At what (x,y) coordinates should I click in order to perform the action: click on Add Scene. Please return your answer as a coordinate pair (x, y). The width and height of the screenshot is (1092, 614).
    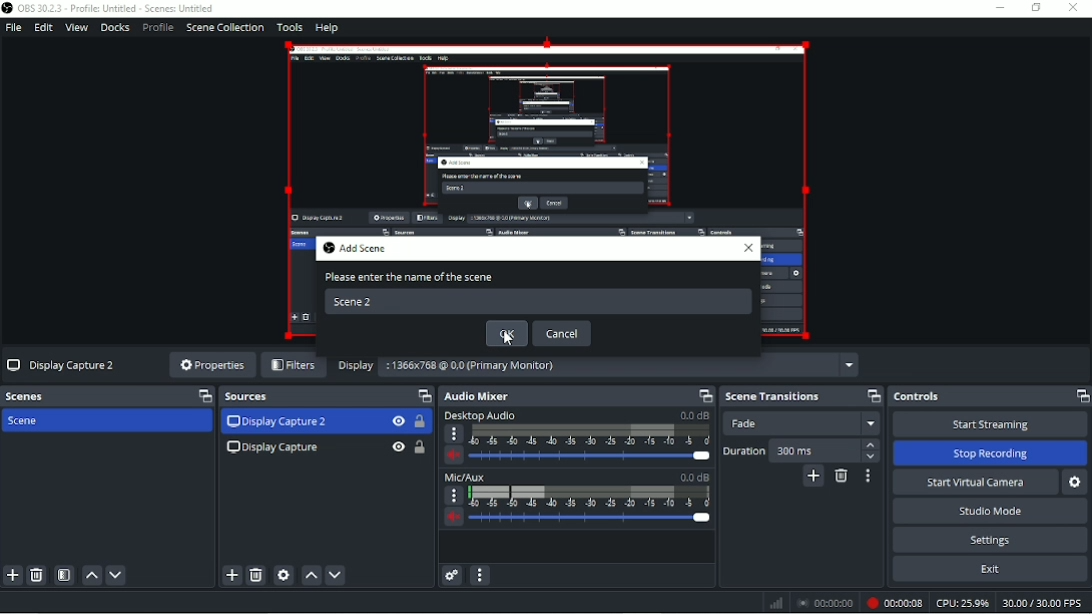
    Looking at the image, I should click on (356, 246).